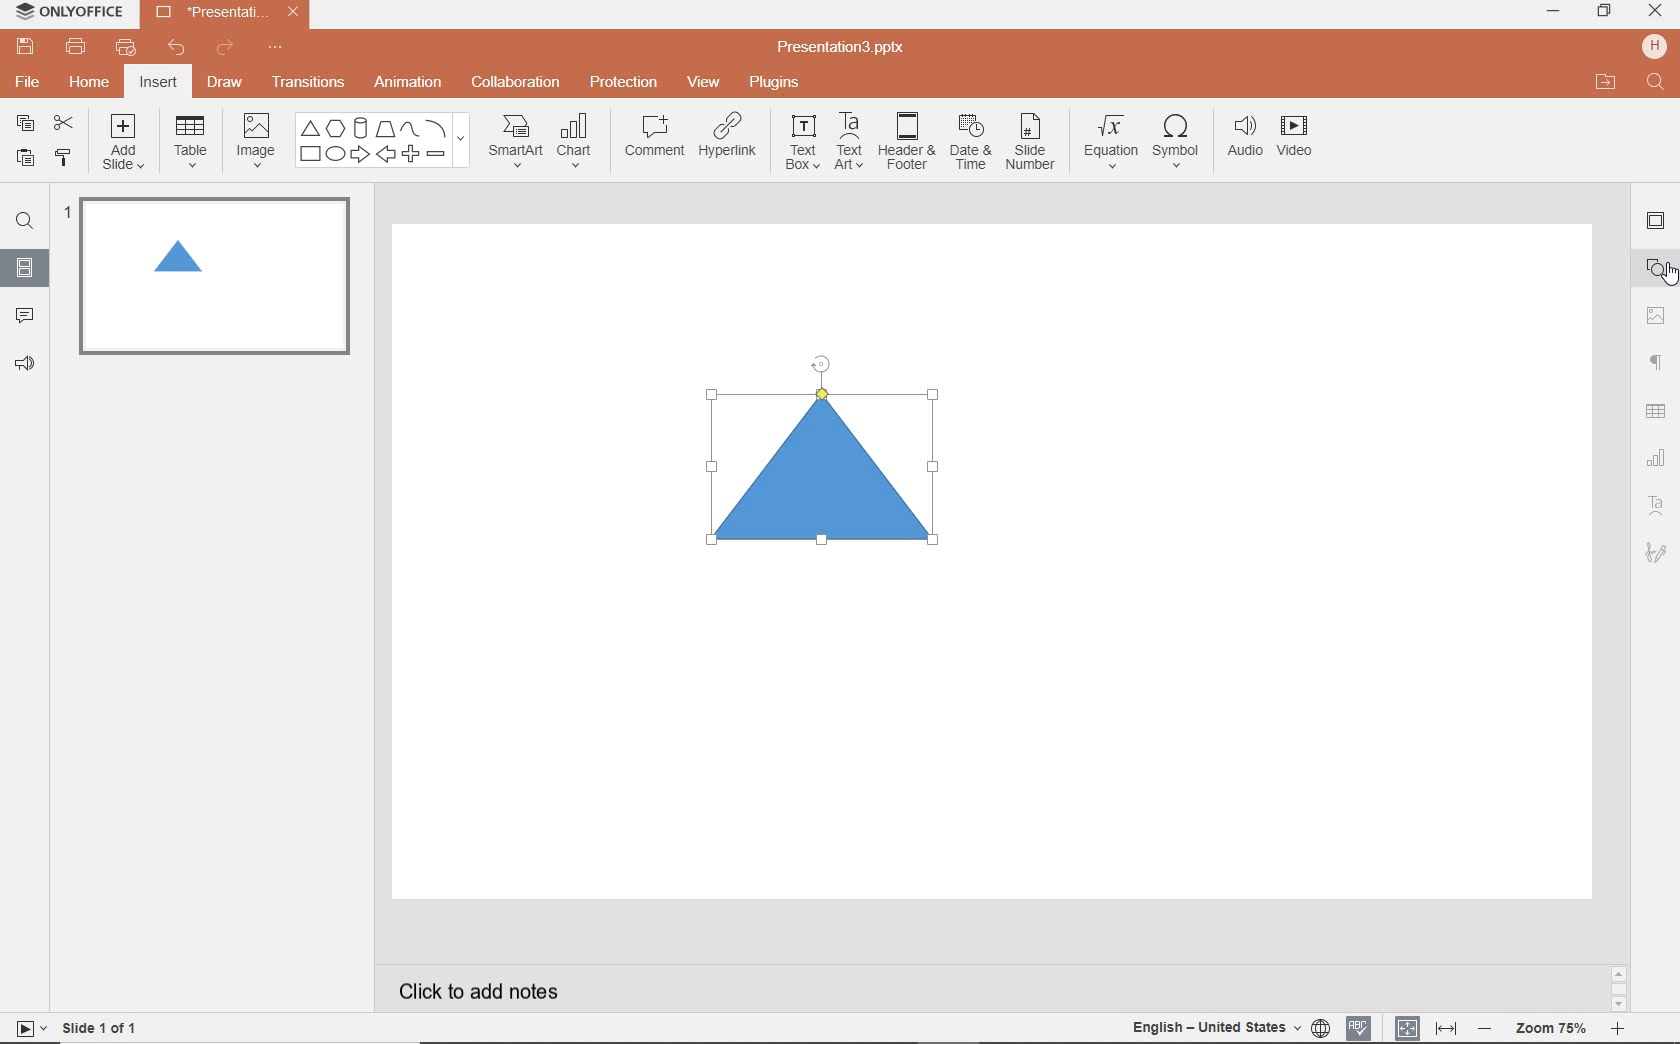 The width and height of the screenshot is (1680, 1044). What do you see at coordinates (126, 146) in the screenshot?
I see `ADD SLIDE` at bounding box center [126, 146].